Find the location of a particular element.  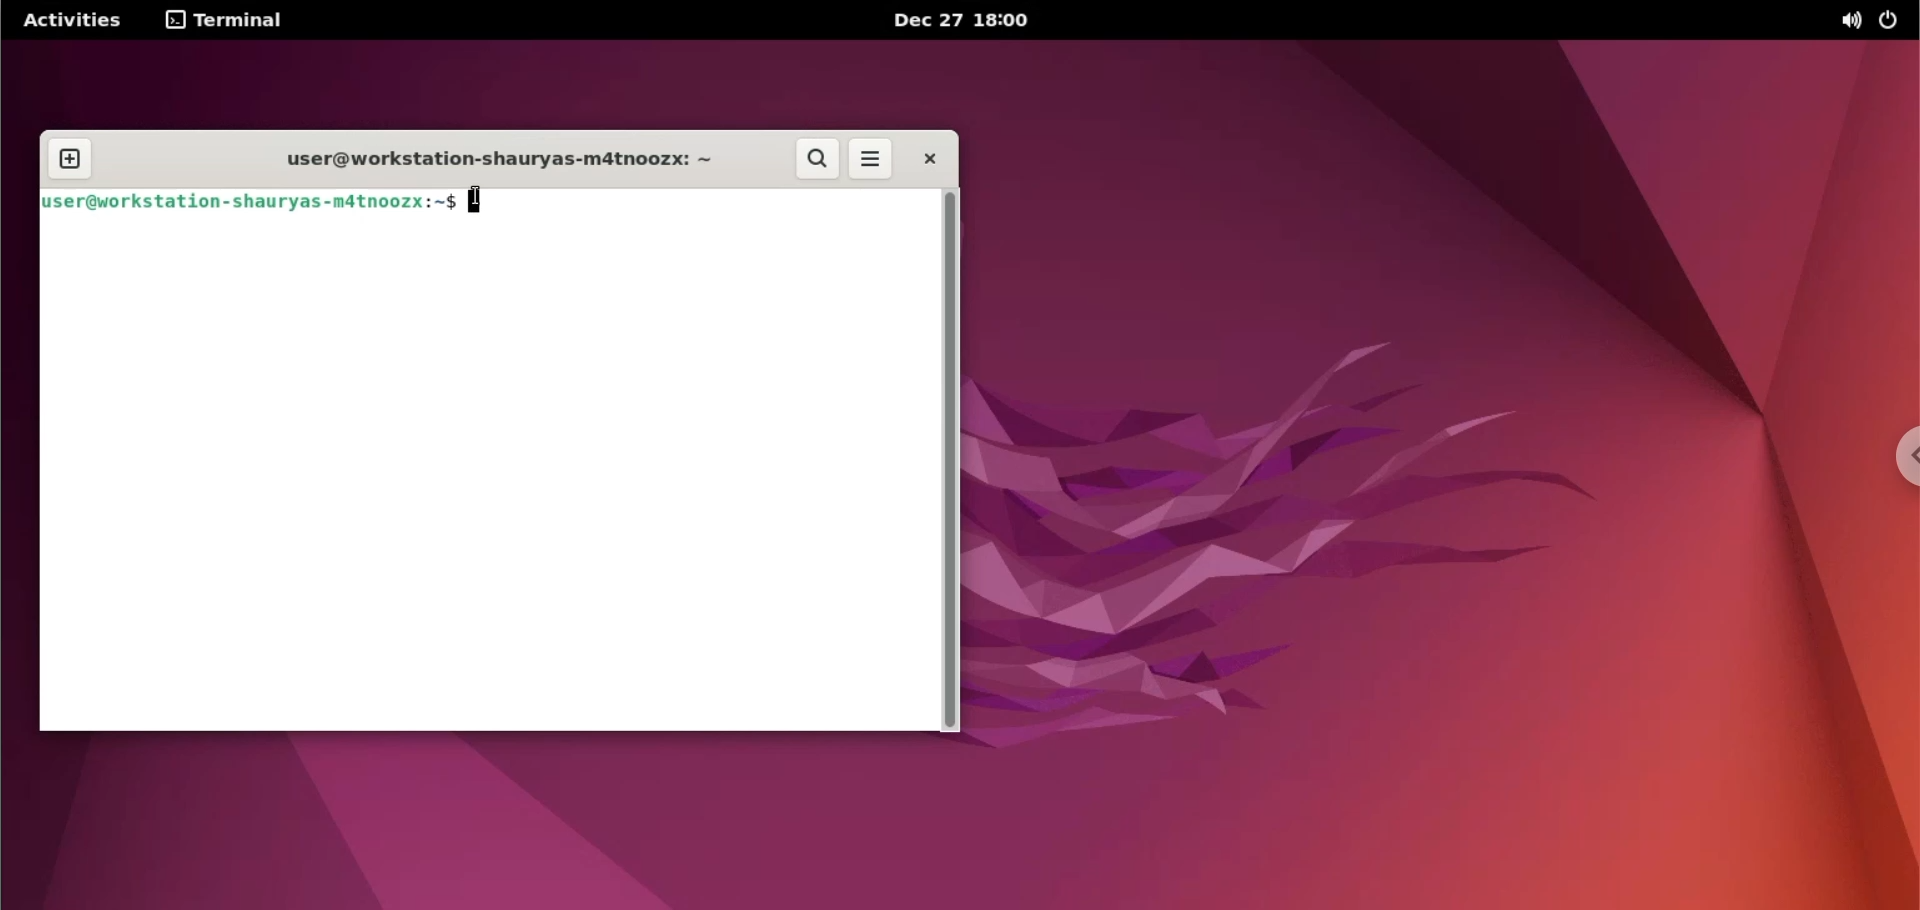

 Dec 27 18:00 is located at coordinates (964, 20).